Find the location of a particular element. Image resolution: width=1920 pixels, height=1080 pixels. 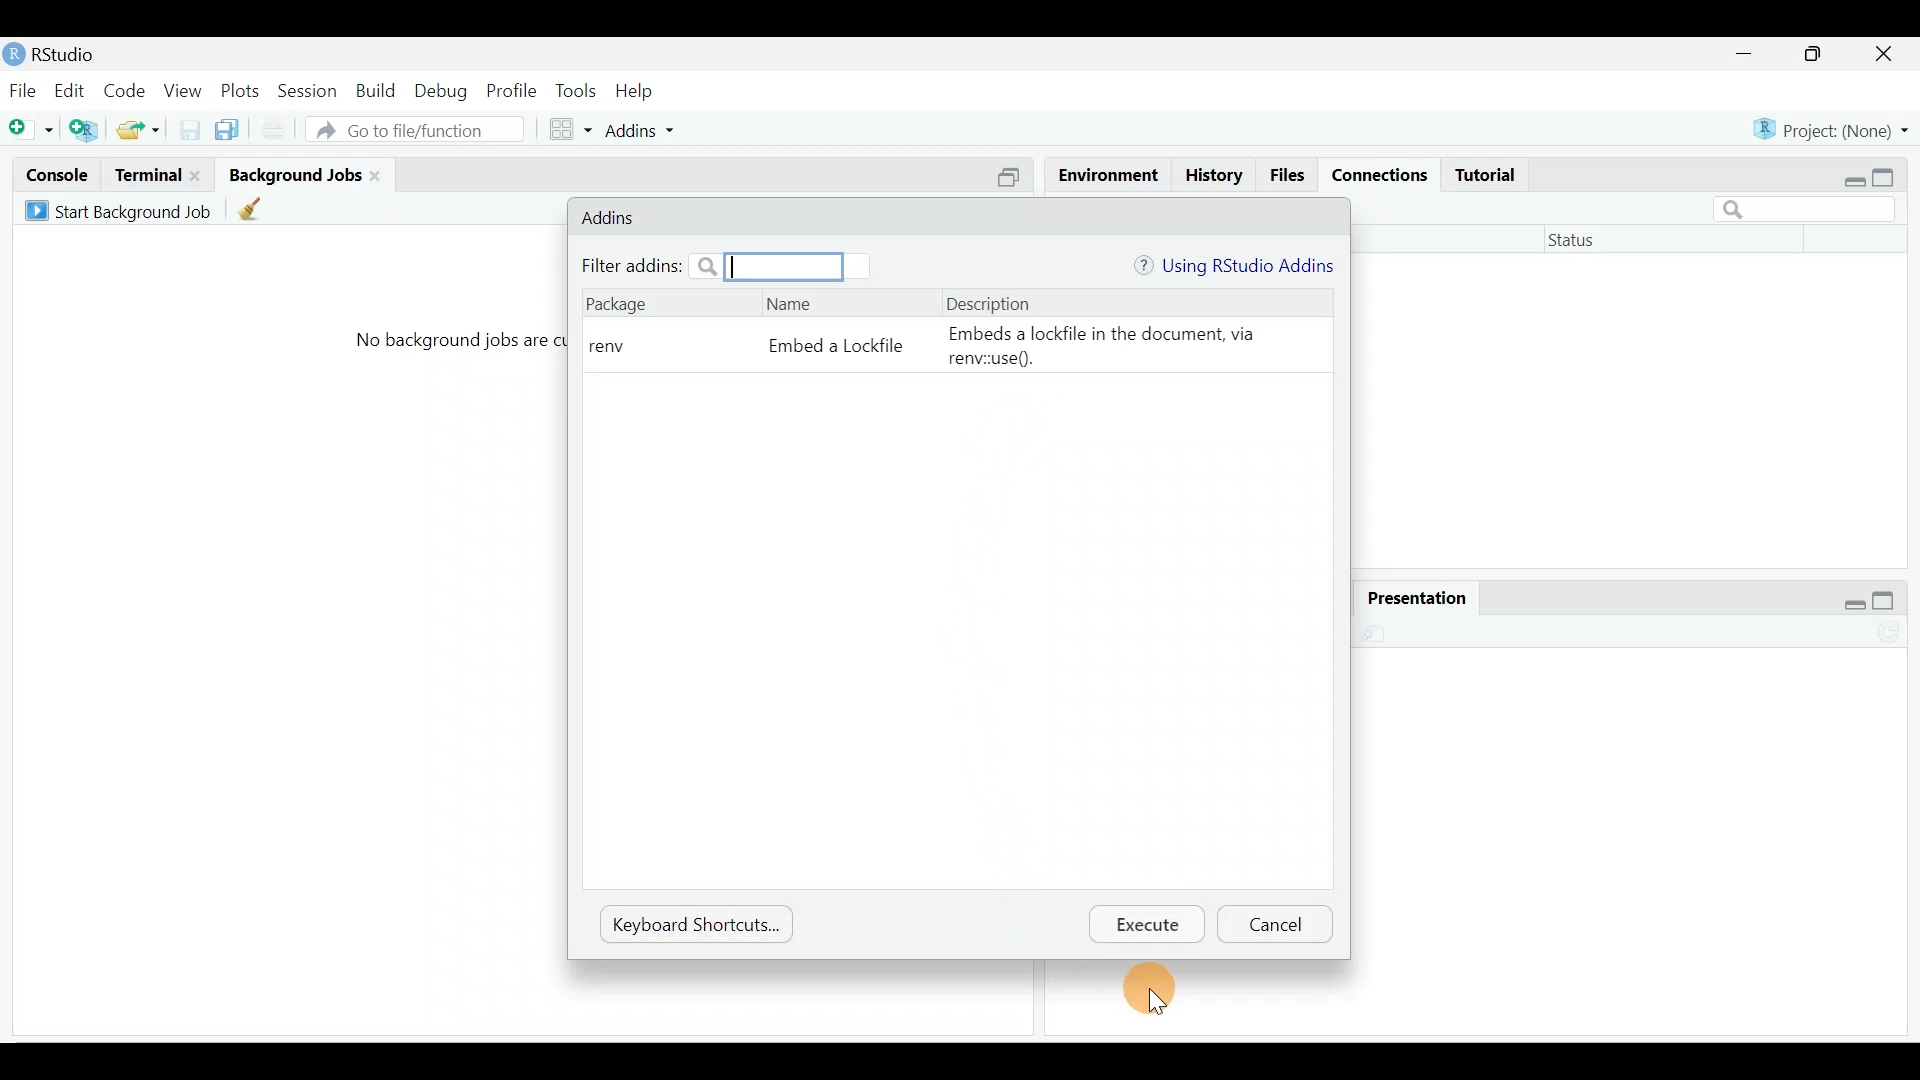

Refresh the presentation view is located at coordinates (1892, 630).